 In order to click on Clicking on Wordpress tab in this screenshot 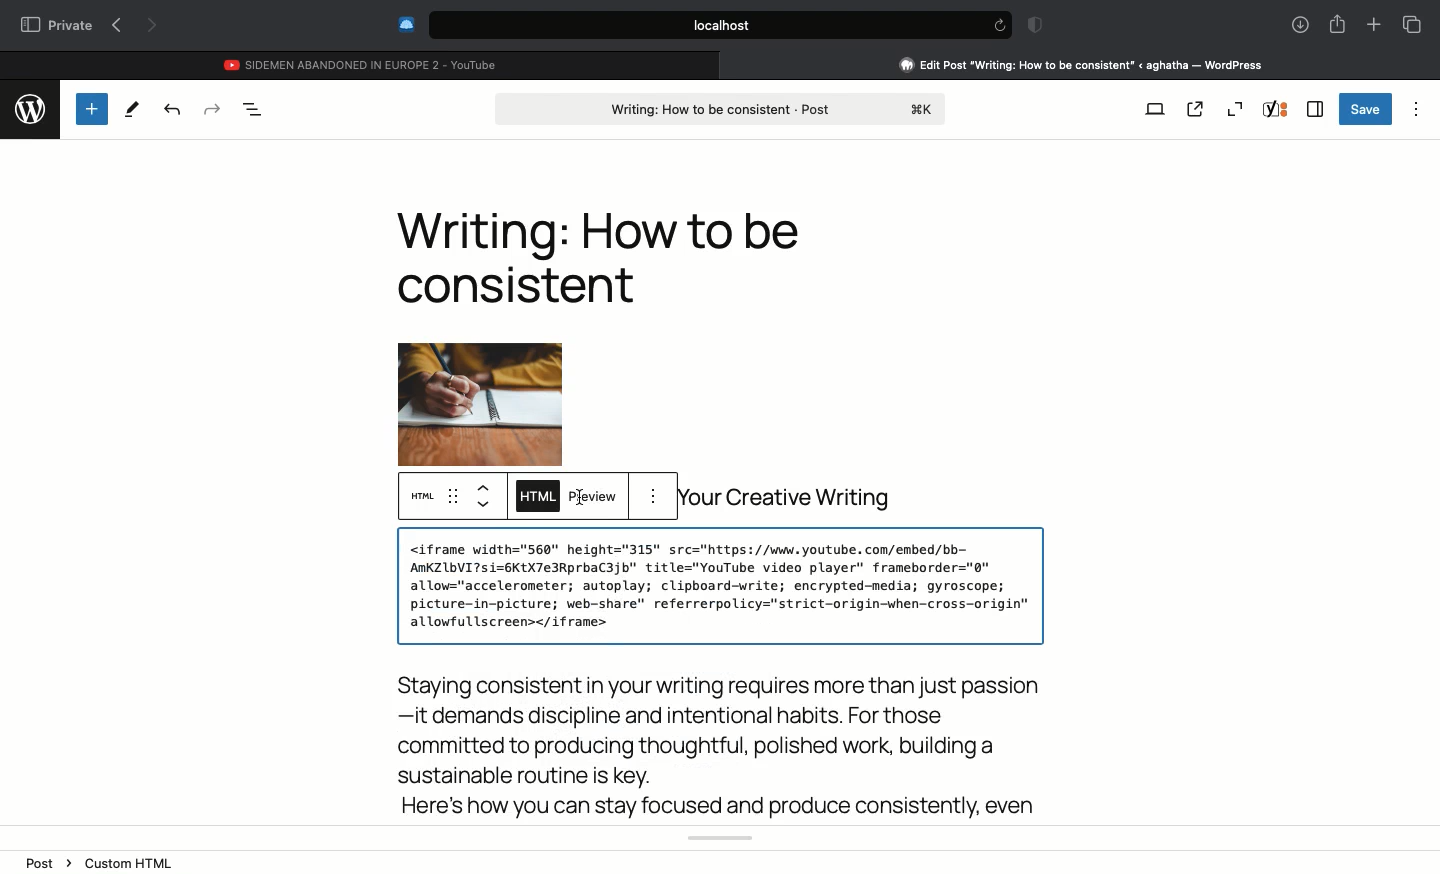, I will do `click(1082, 64)`.